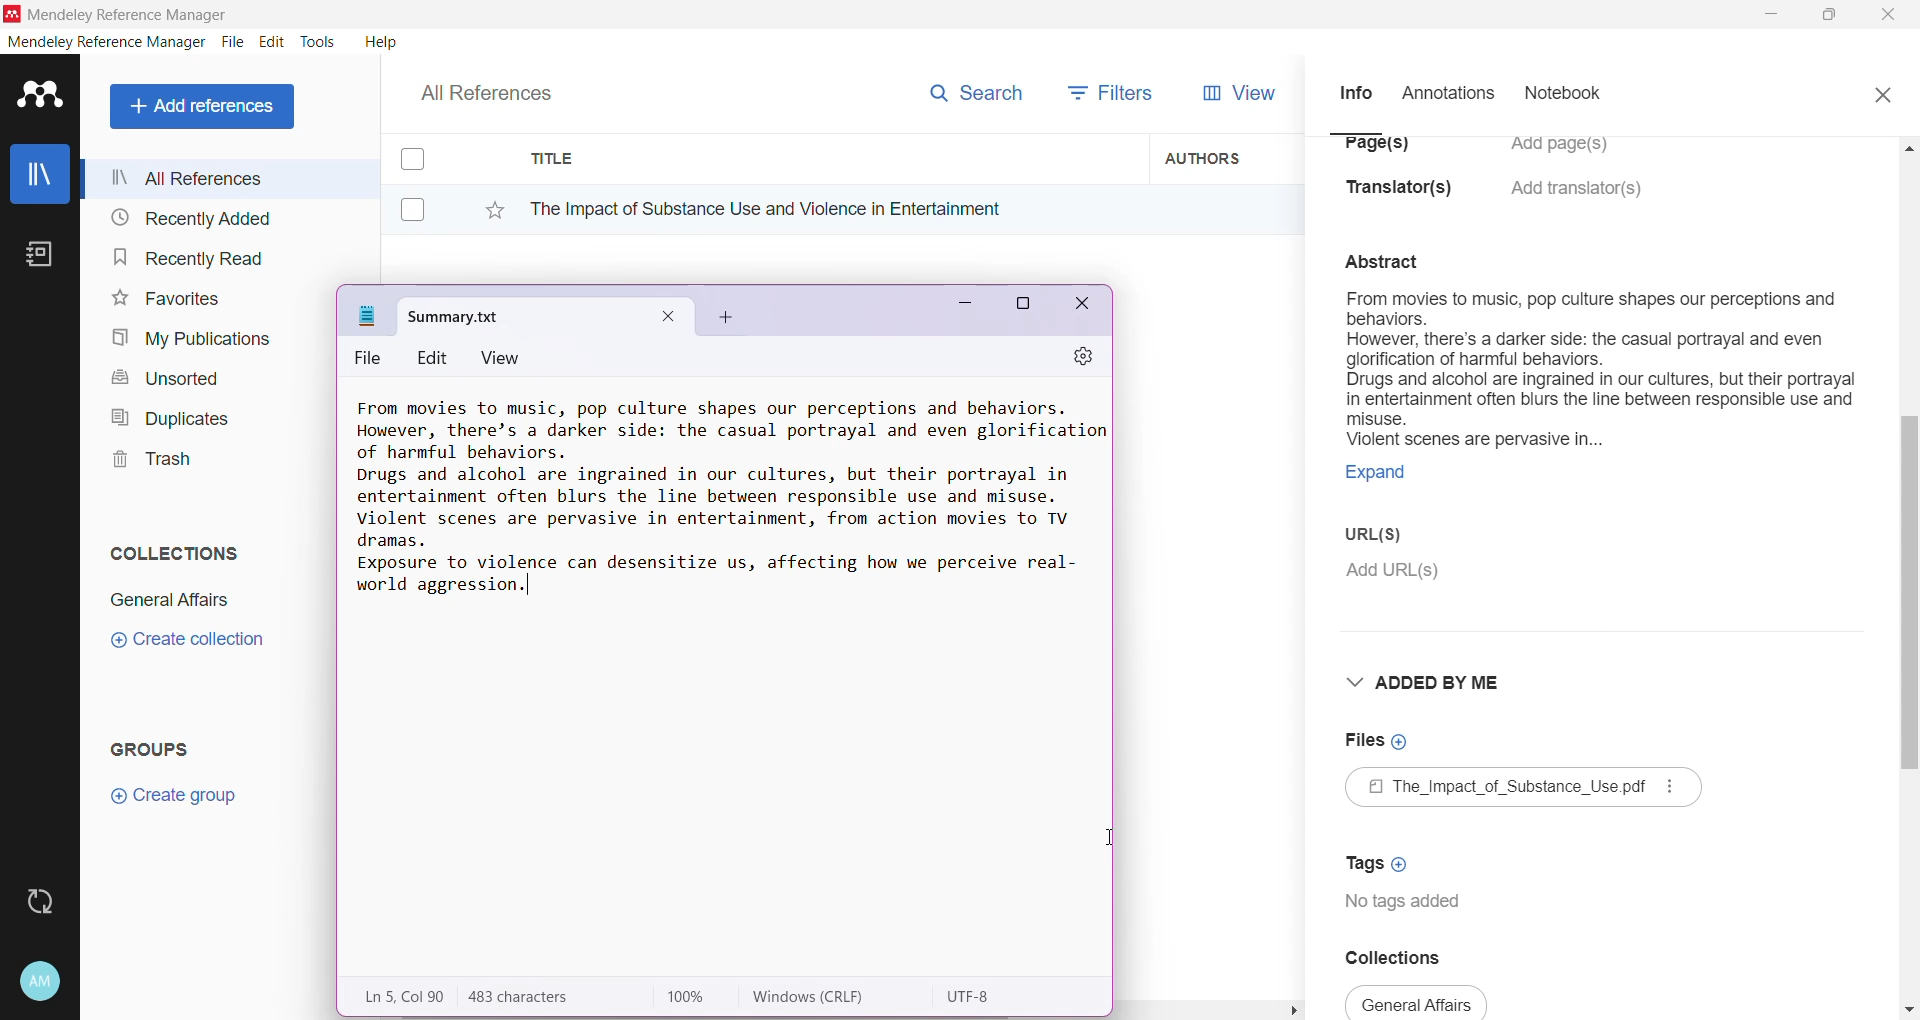  Describe the element at coordinates (158, 748) in the screenshot. I see `Groups` at that location.